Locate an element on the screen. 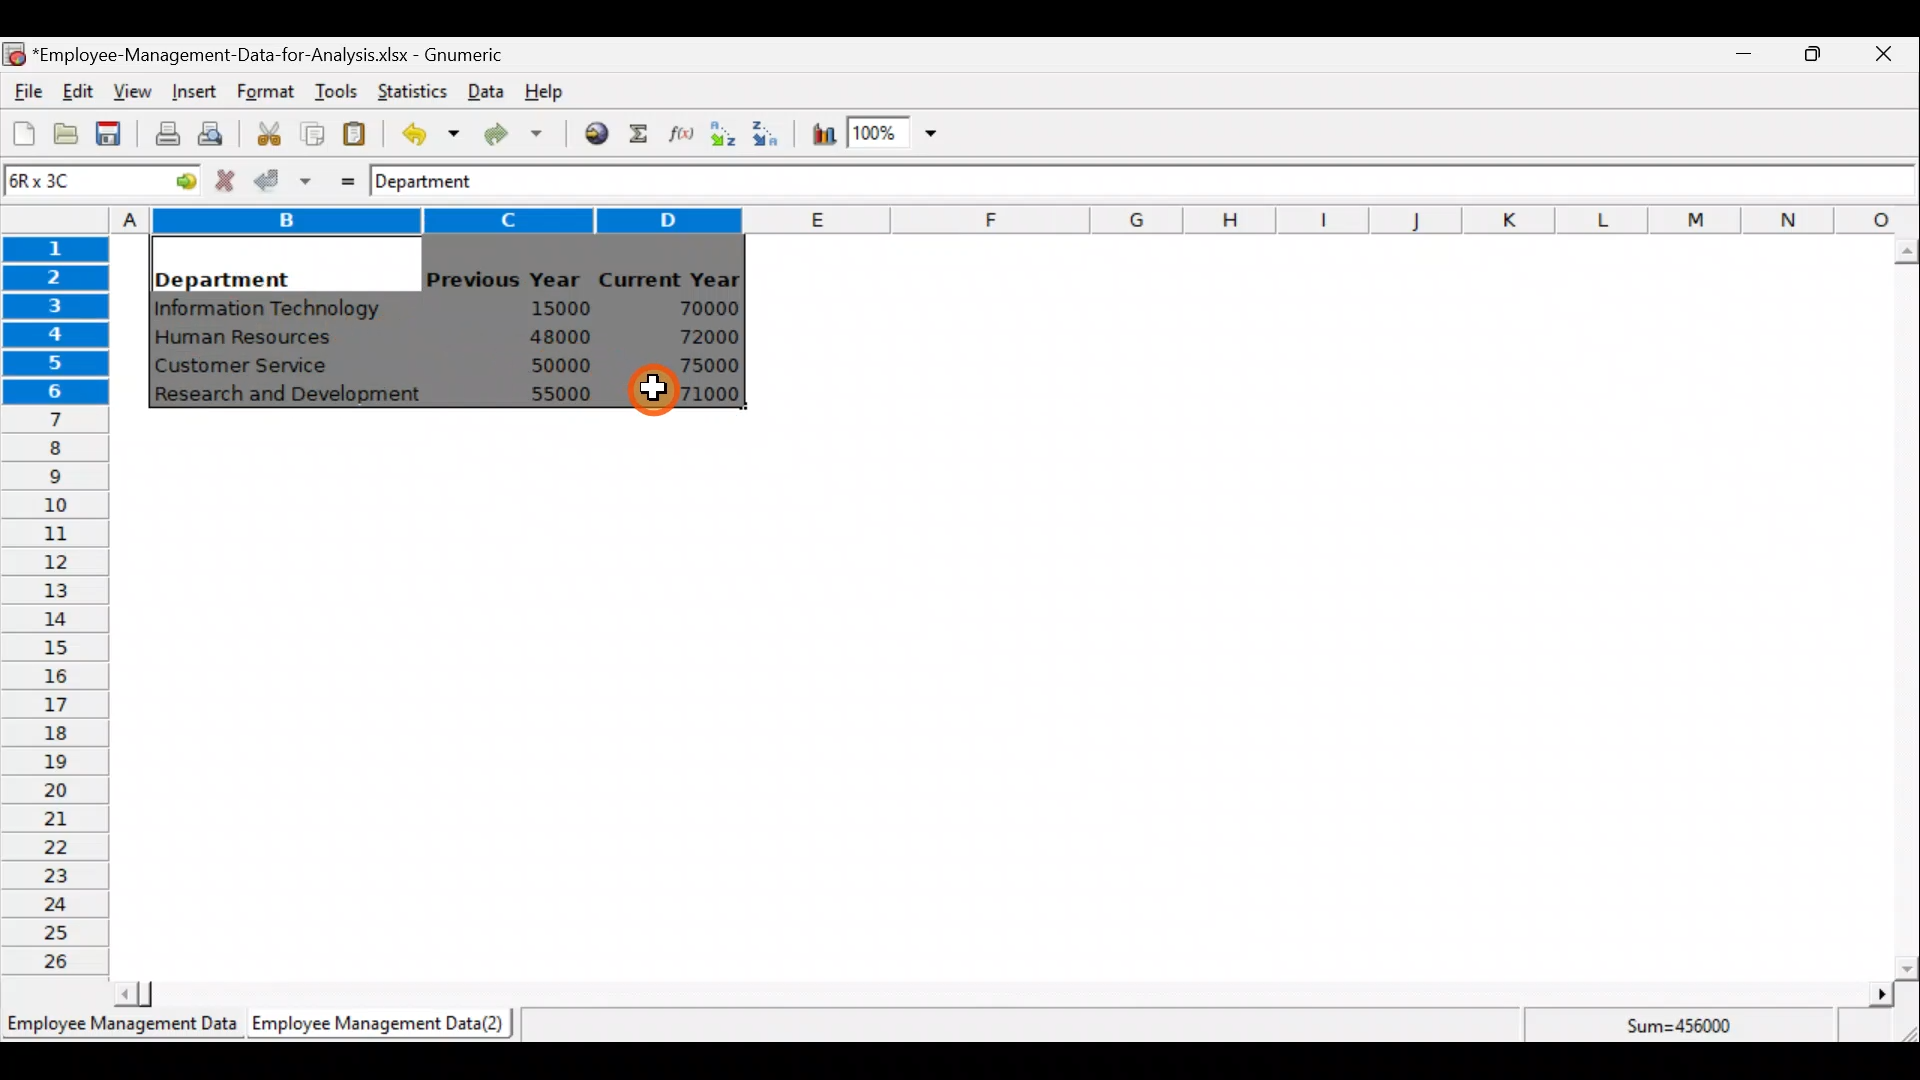 This screenshot has width=1920, height=1080. Edit is located at coordinates (79, 93).